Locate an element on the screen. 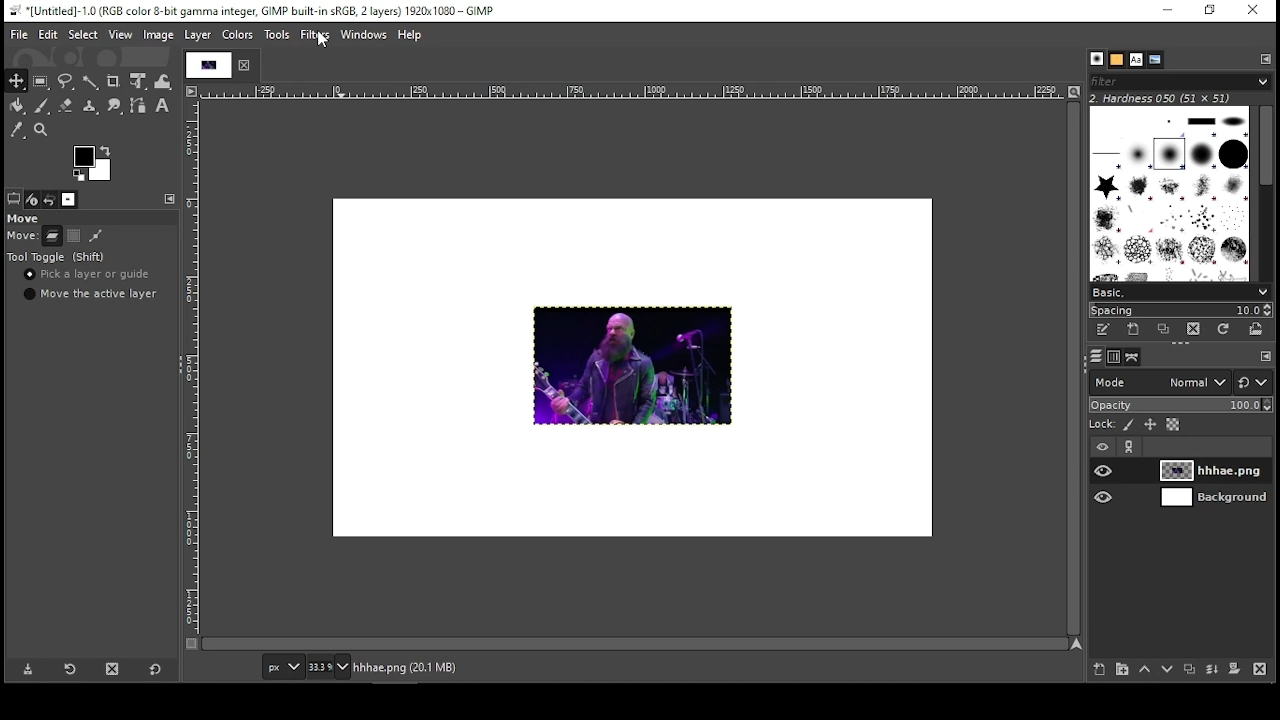 Image resolution: width=1280 pixels, height=720 pixels. patterns is located at coordinates (1117, 60).